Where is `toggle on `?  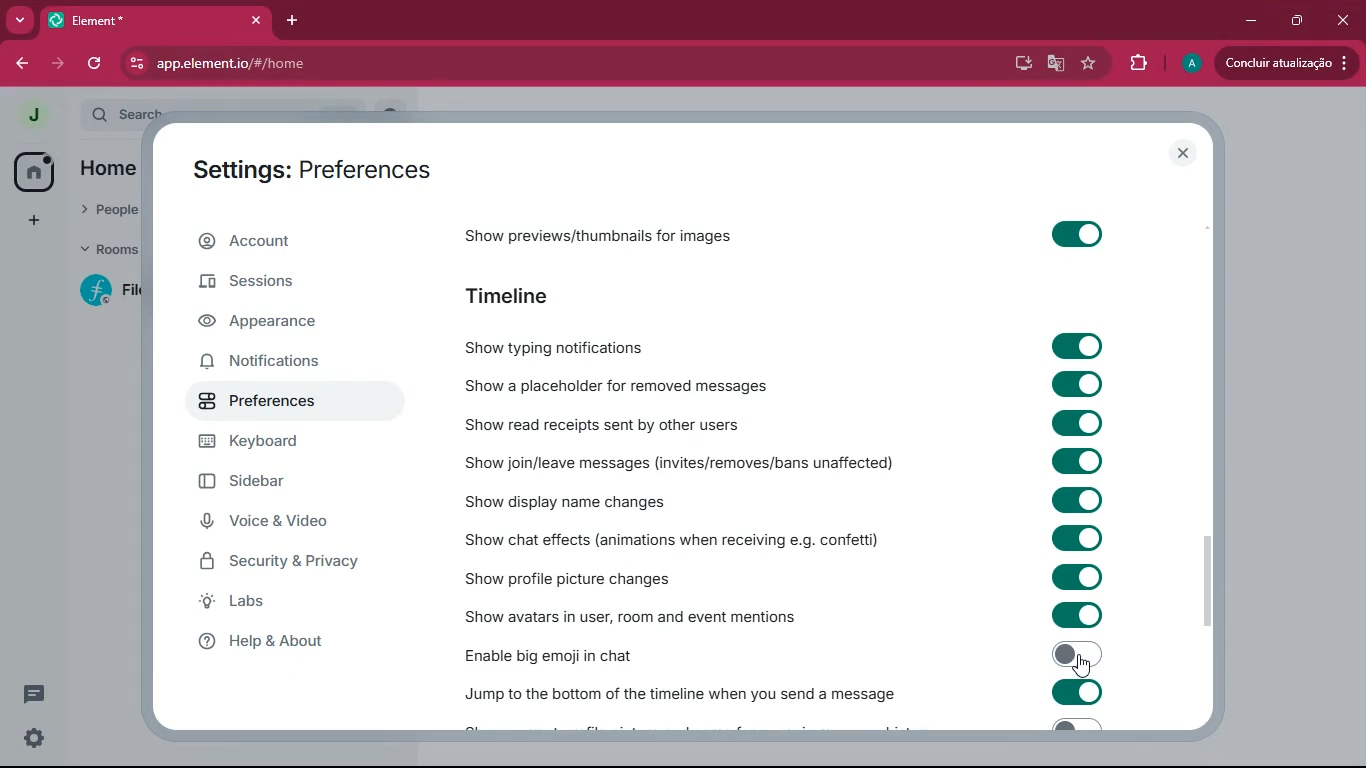
toggle on  is located at coordinates (1073, 461).